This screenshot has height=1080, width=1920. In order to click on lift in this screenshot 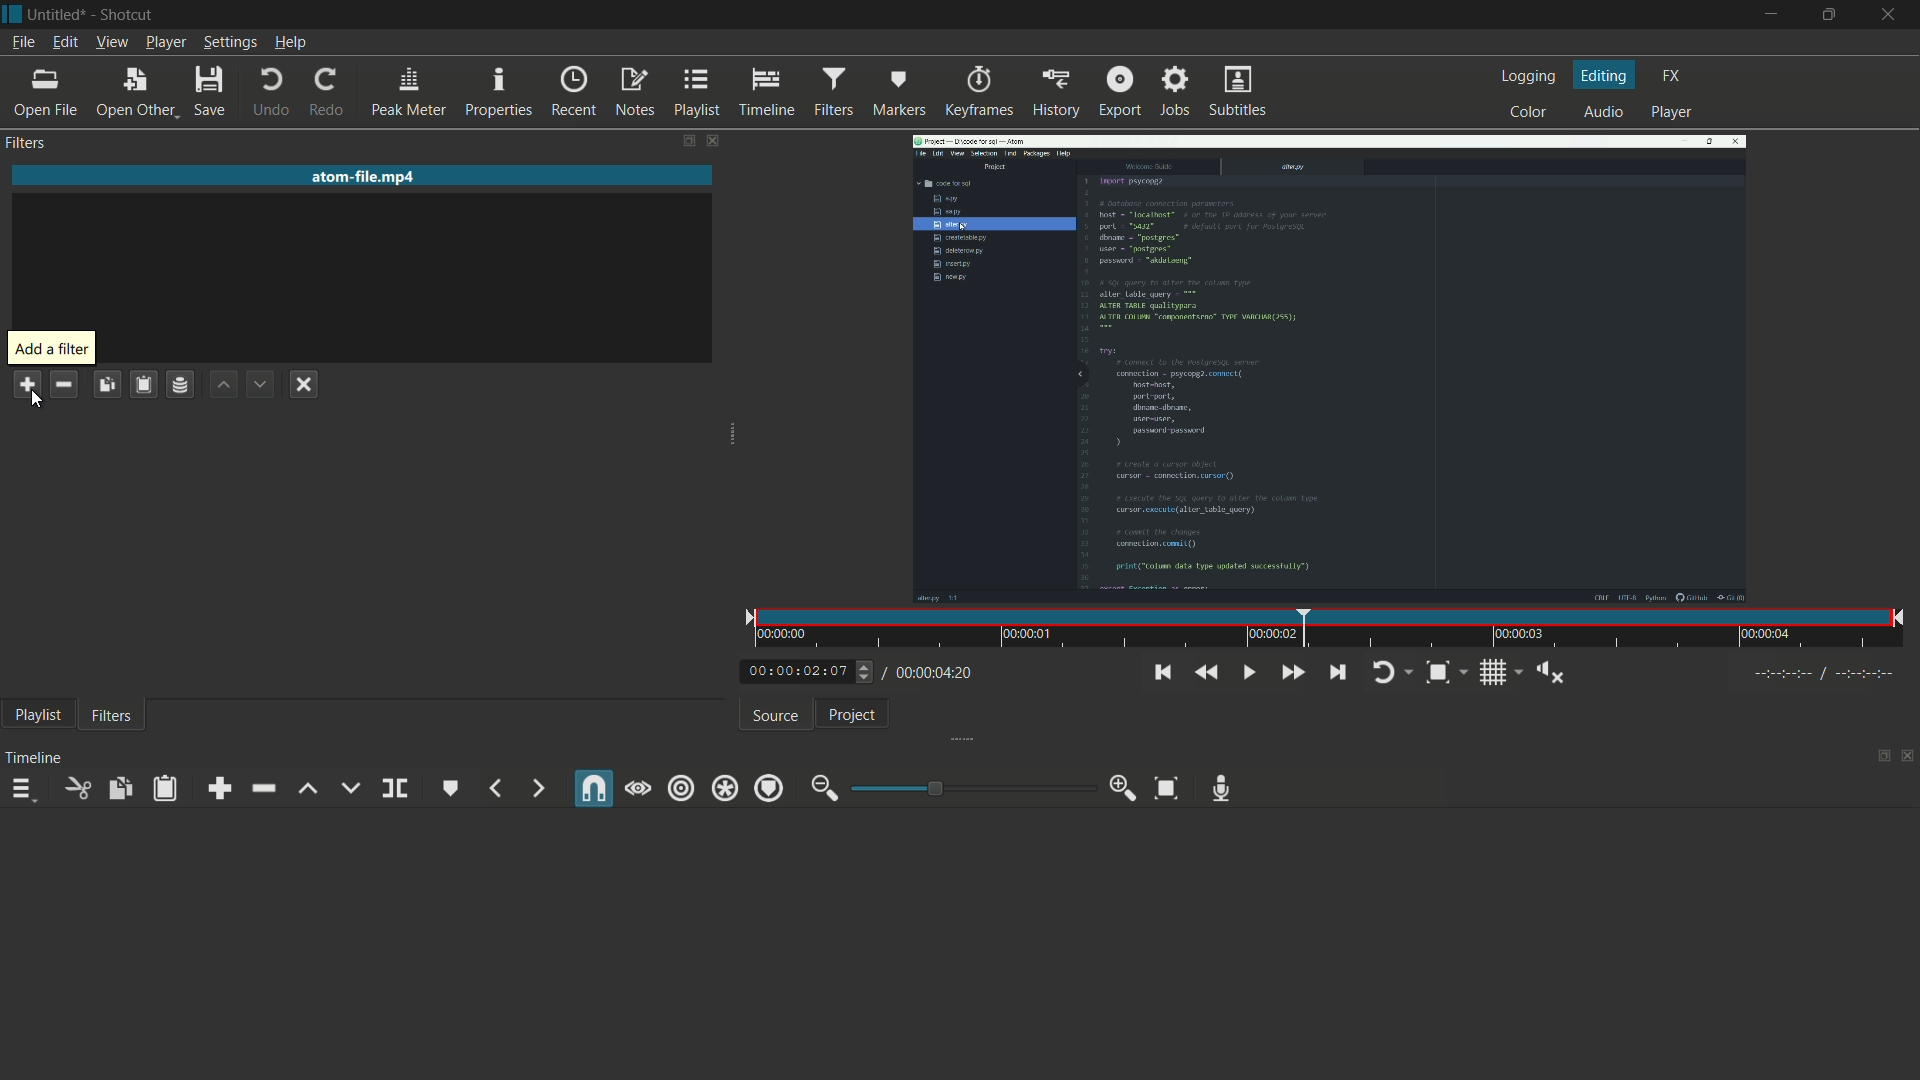, I will do `click(309, 788)`.